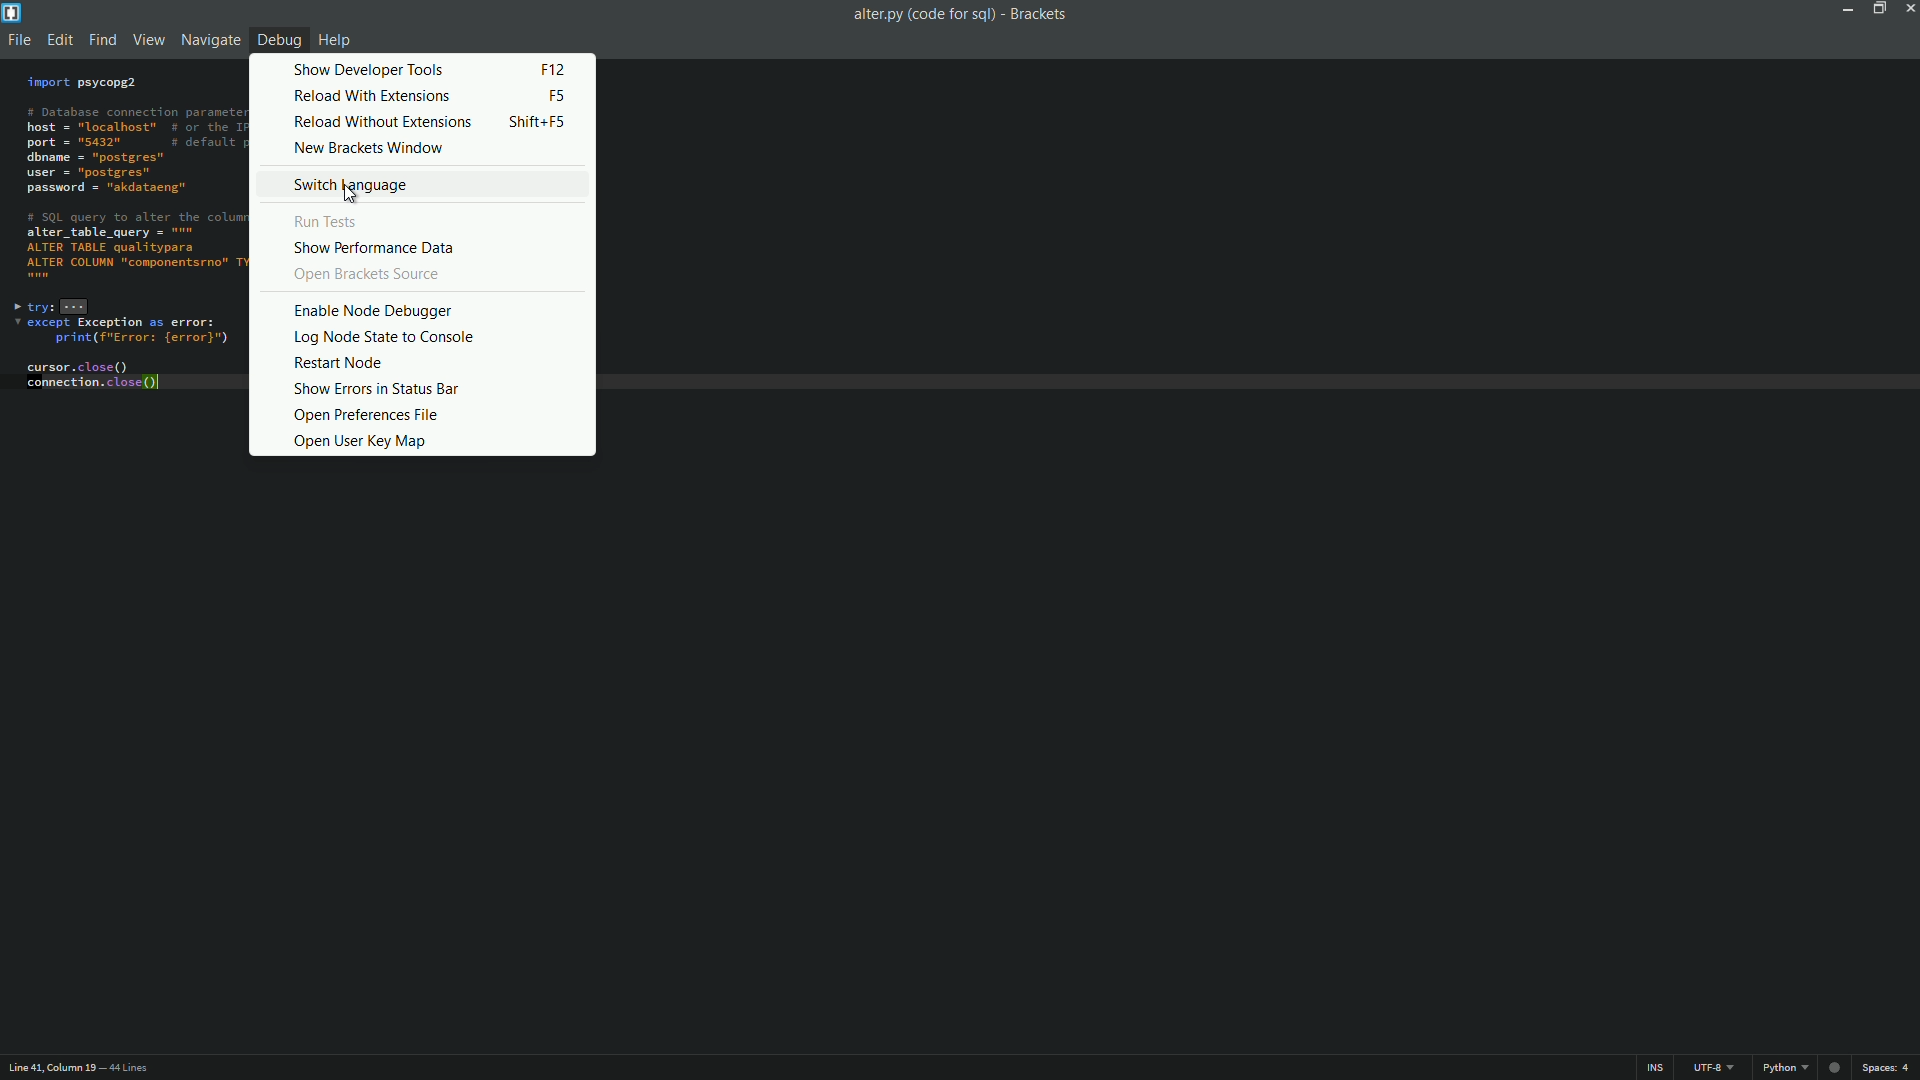 The image size is (1920, 1080). What do you see at coordinates (1850, 11) in the screenshot?
I see `minimize` at bounding box center [1850, 11].